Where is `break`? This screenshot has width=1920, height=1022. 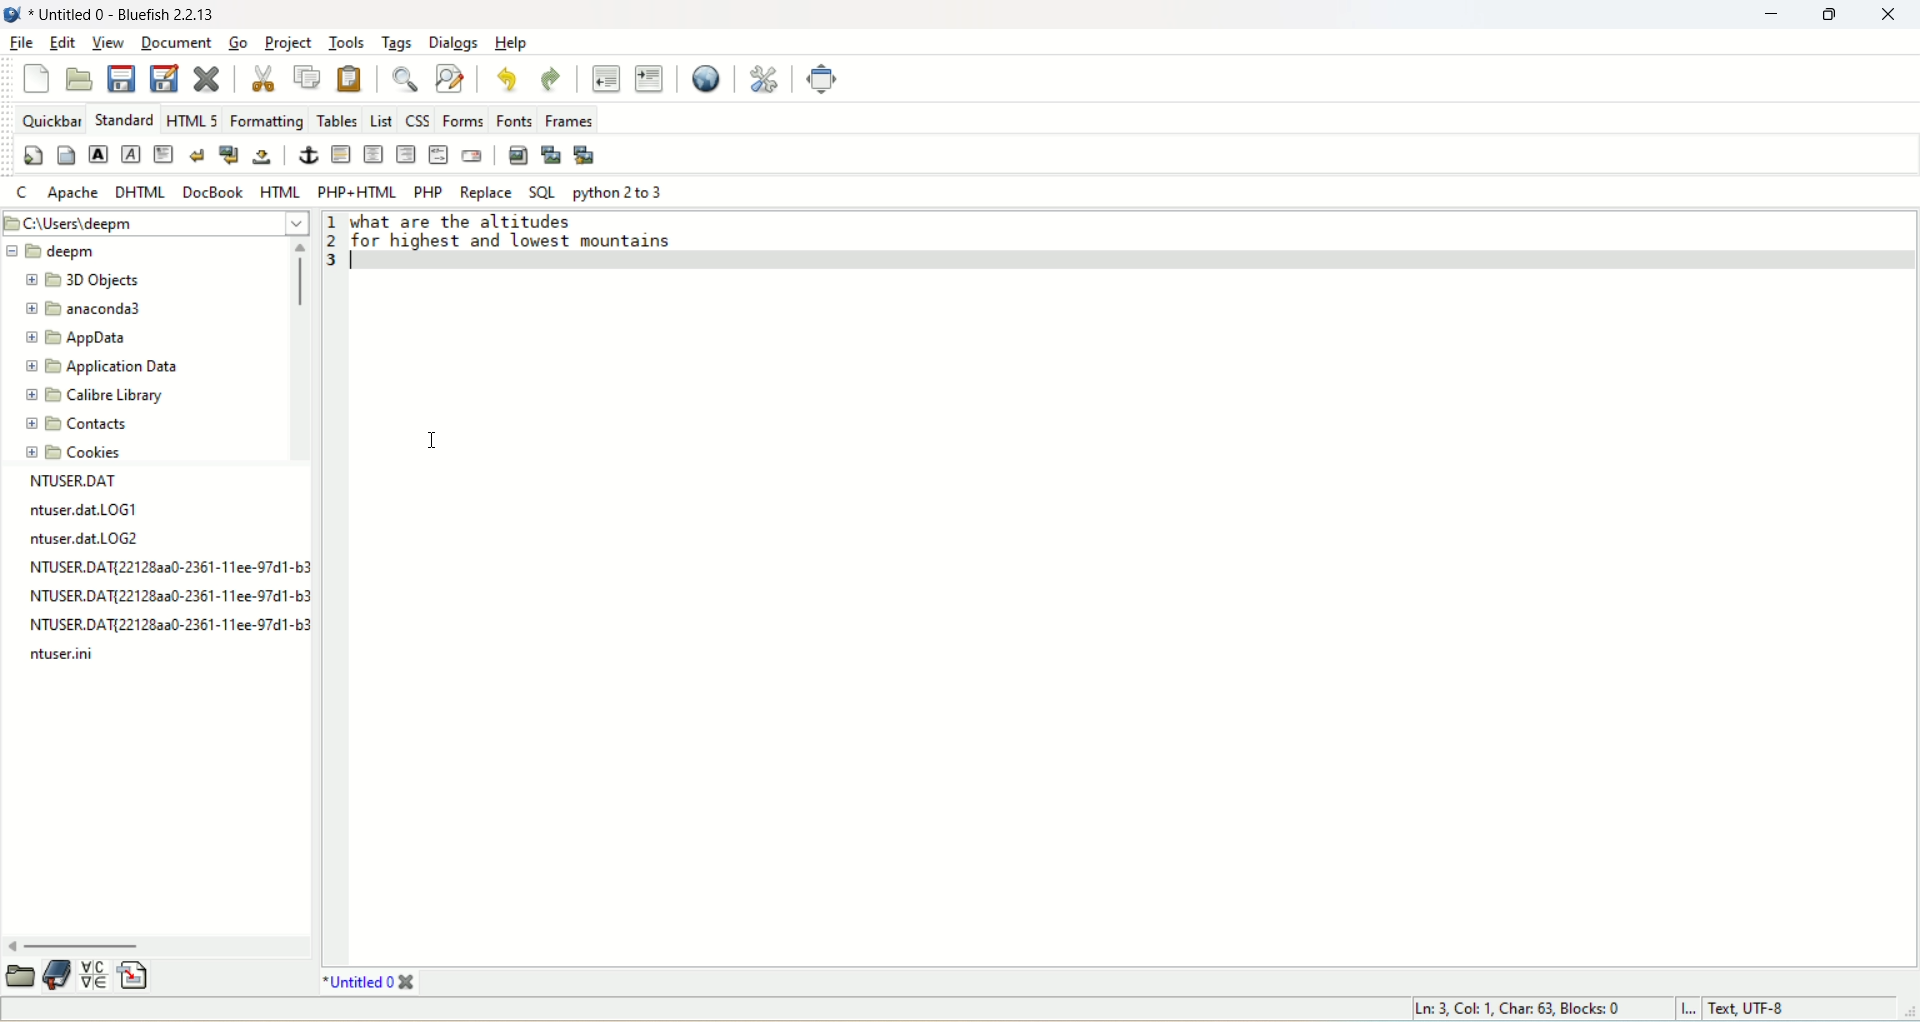
break is located at coordinates (196, 154).